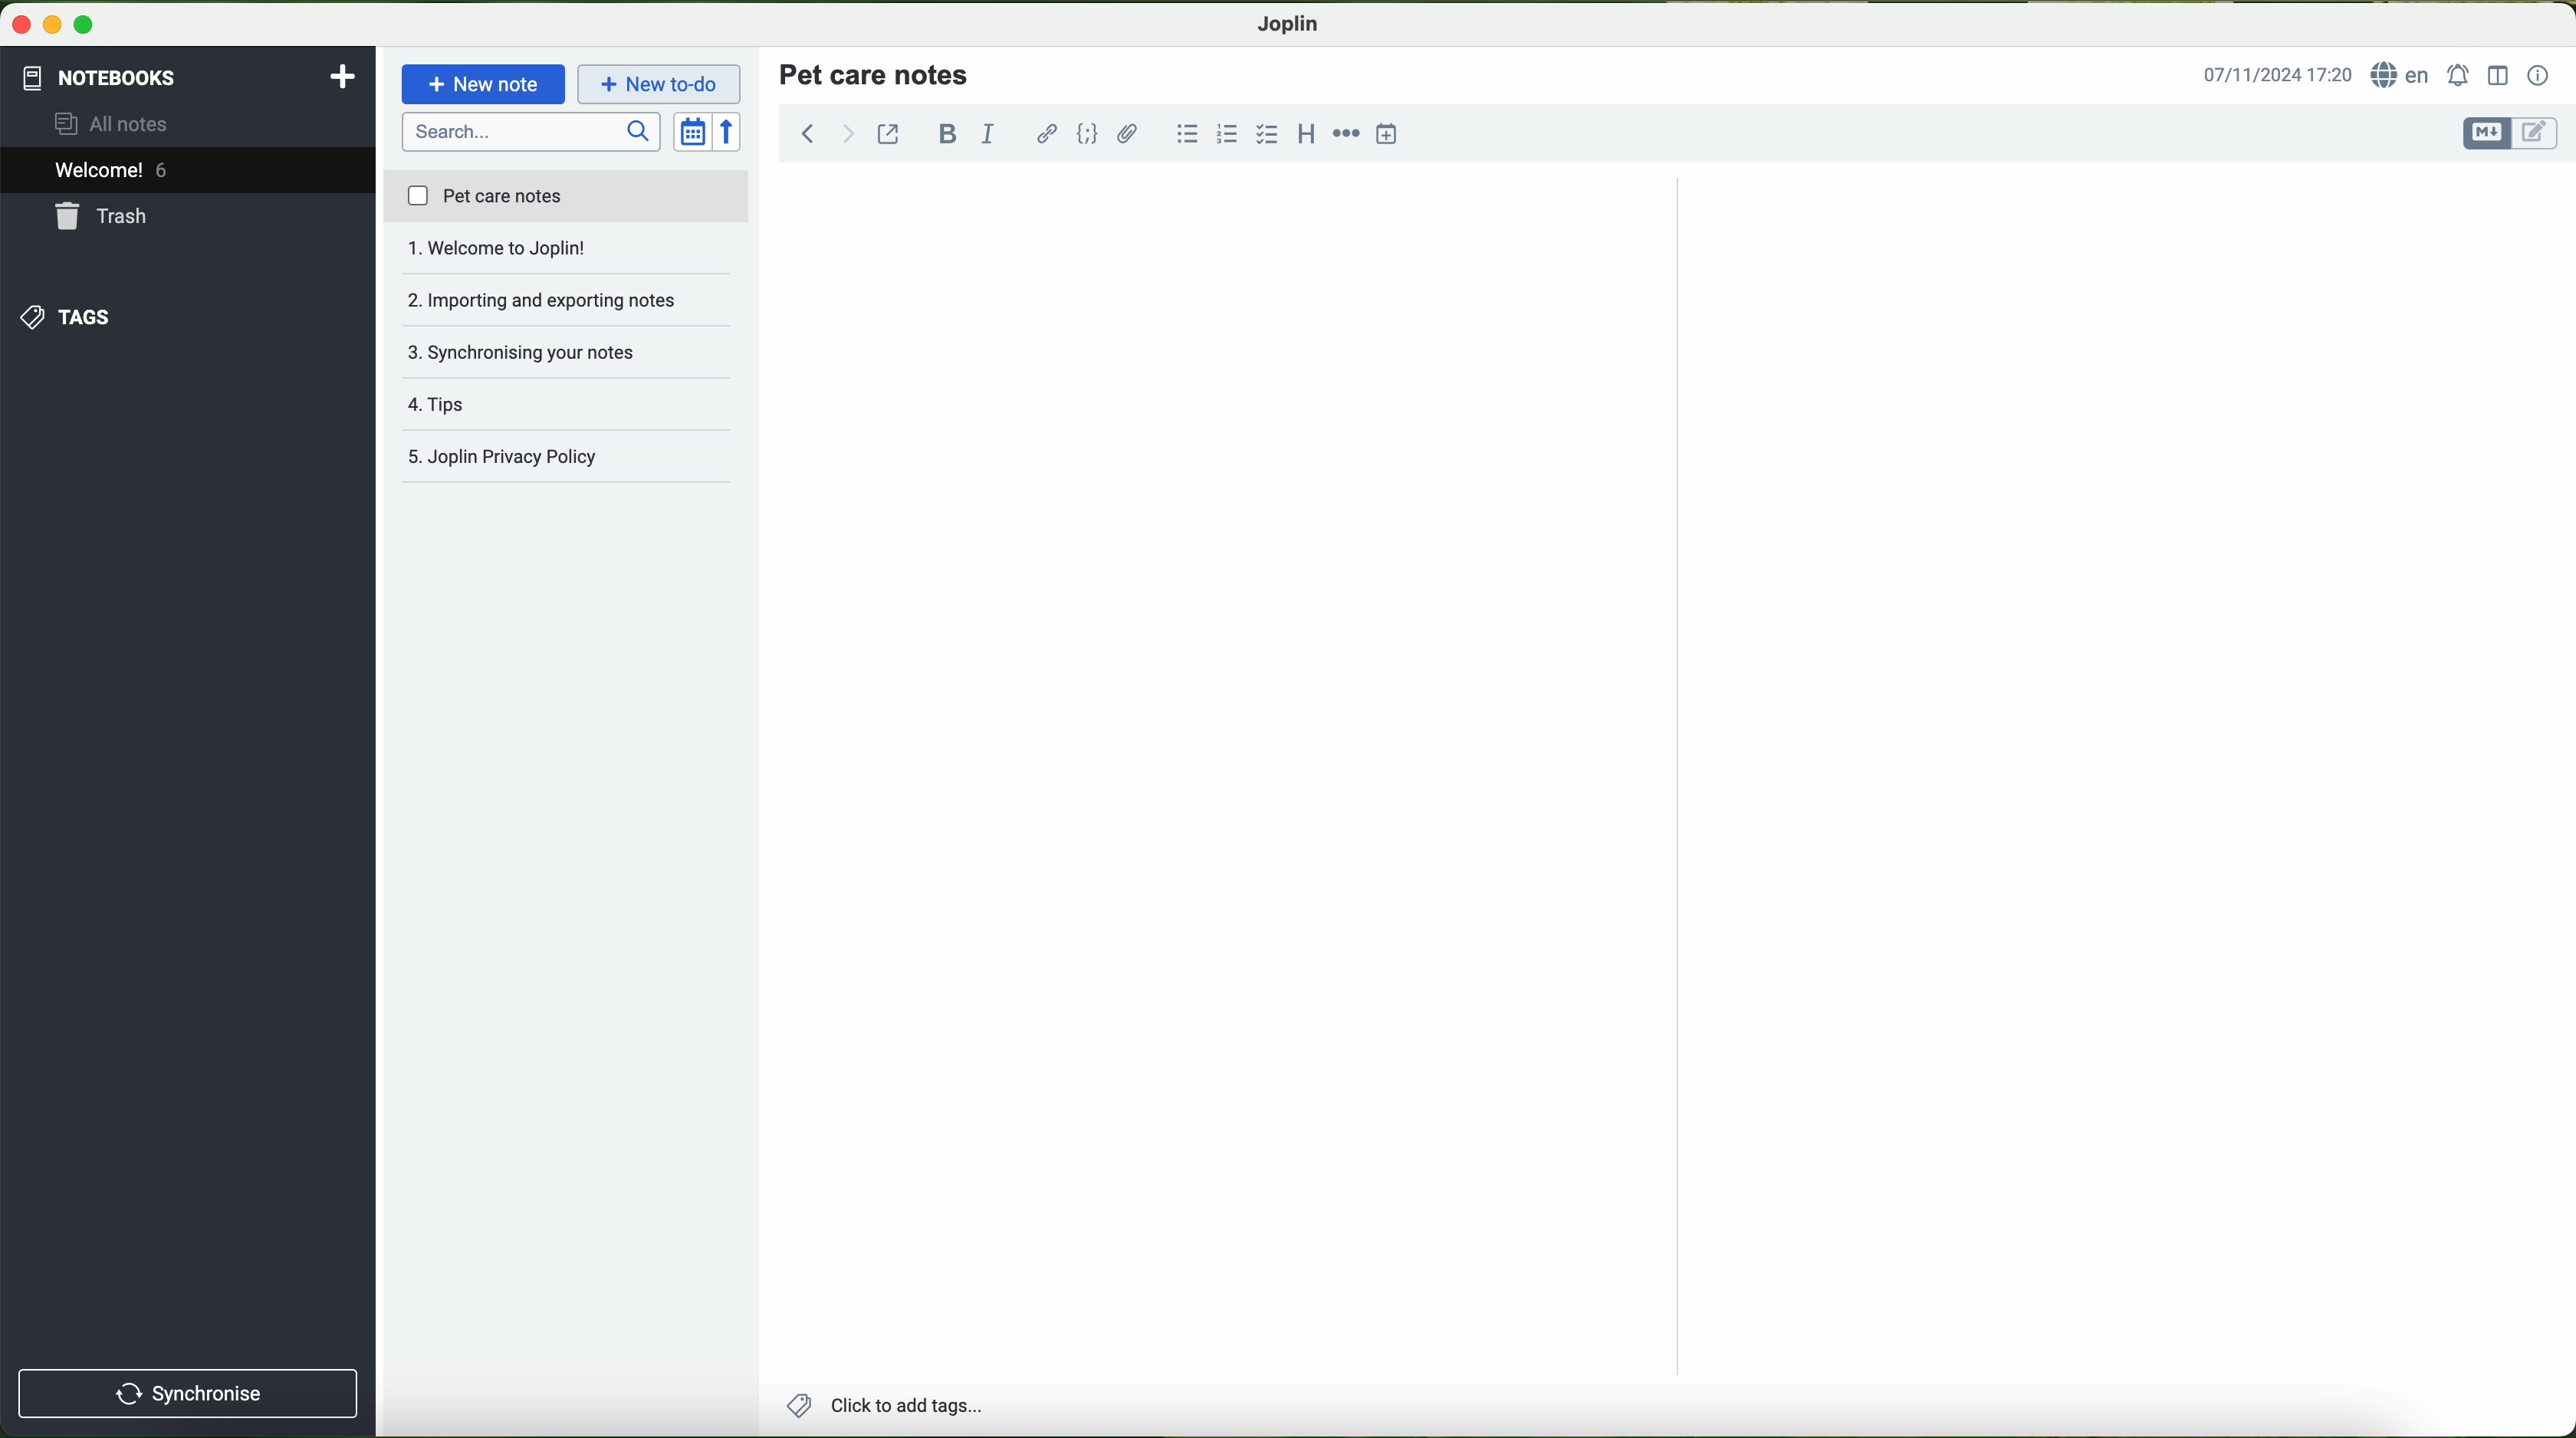 The image size is (2576, 1438). I want to click on hyperlink, so click(1049, 136).